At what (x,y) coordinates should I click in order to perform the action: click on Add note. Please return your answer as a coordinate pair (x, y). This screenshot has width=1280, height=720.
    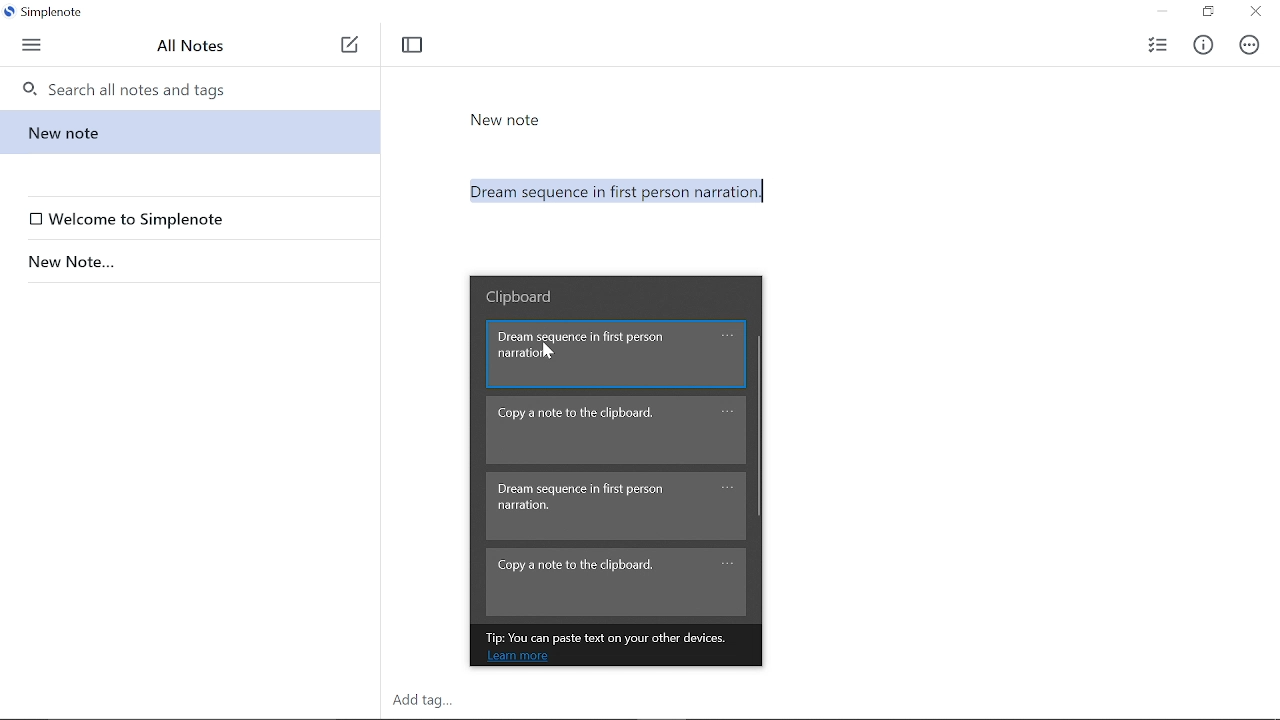
    Looking at the image, I should click on (350, 45).